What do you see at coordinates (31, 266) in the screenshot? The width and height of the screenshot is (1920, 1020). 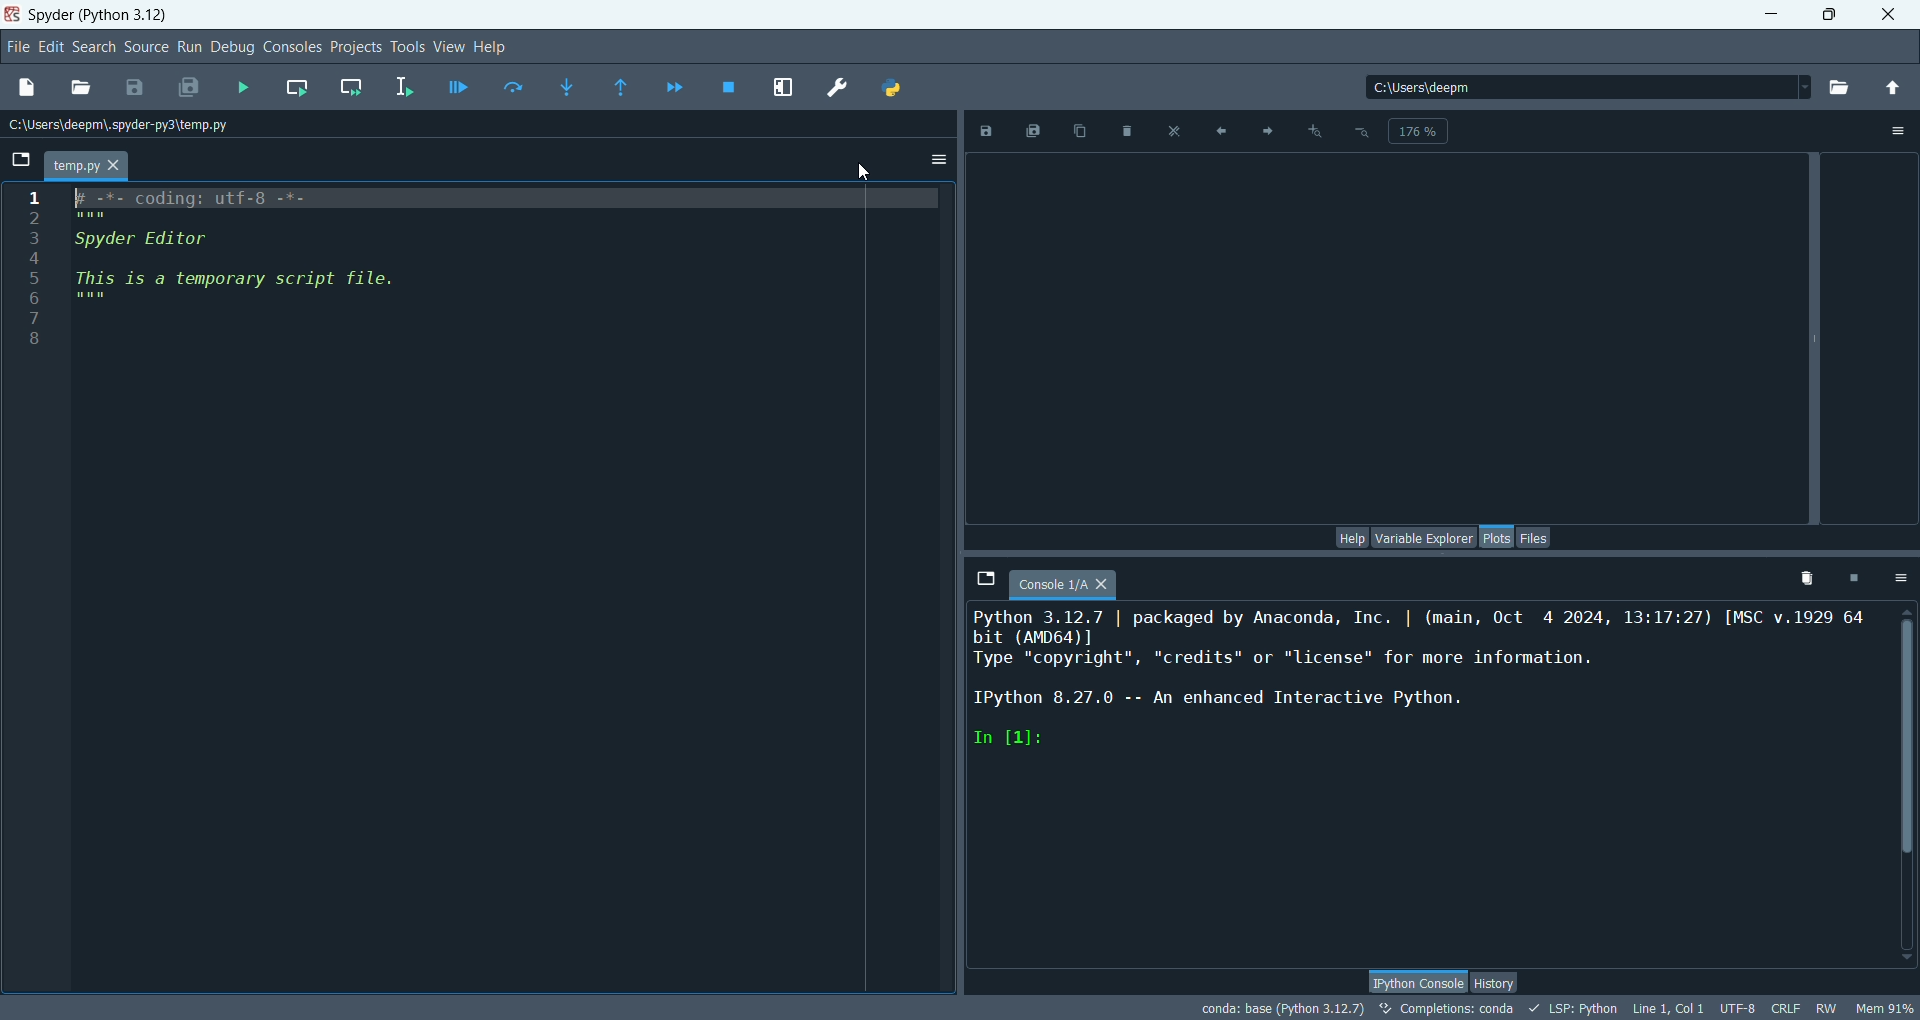 I see `line number` at bounding box center [31, 266].